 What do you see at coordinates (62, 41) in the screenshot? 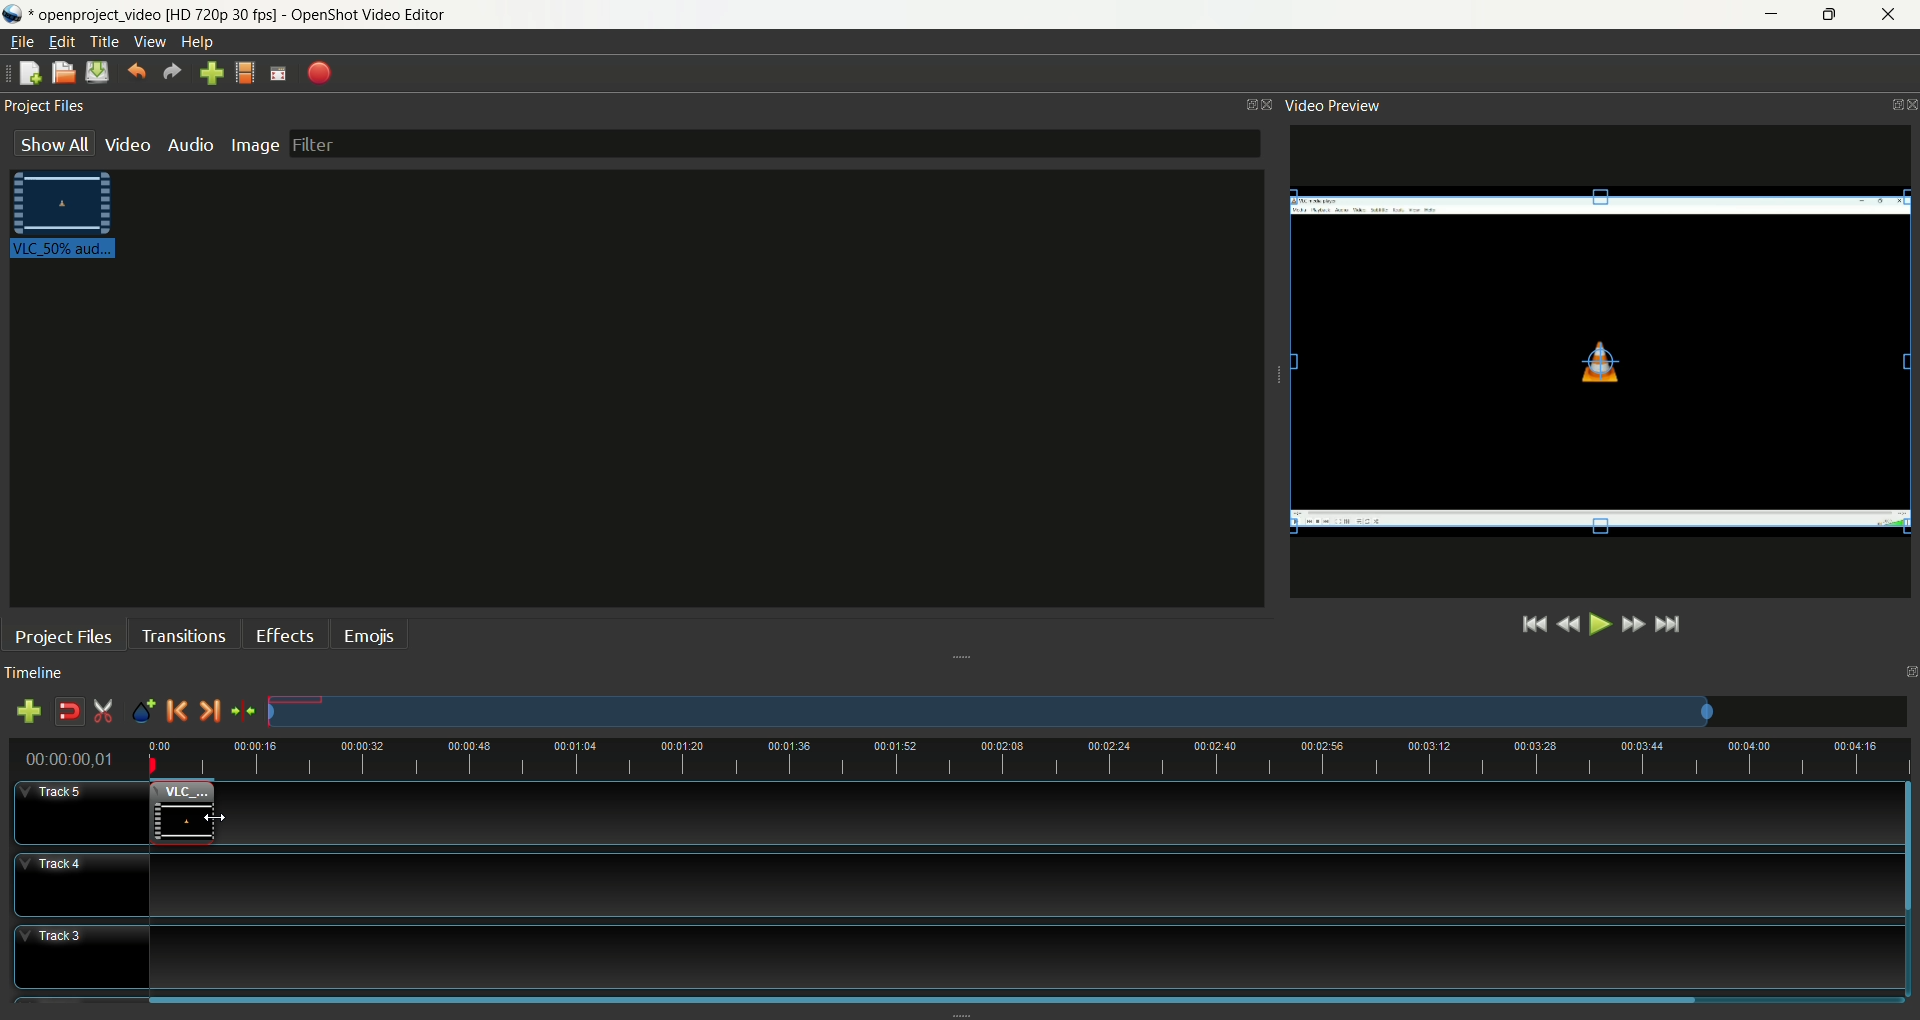
I see `edit` at bounding box center [62, 41].